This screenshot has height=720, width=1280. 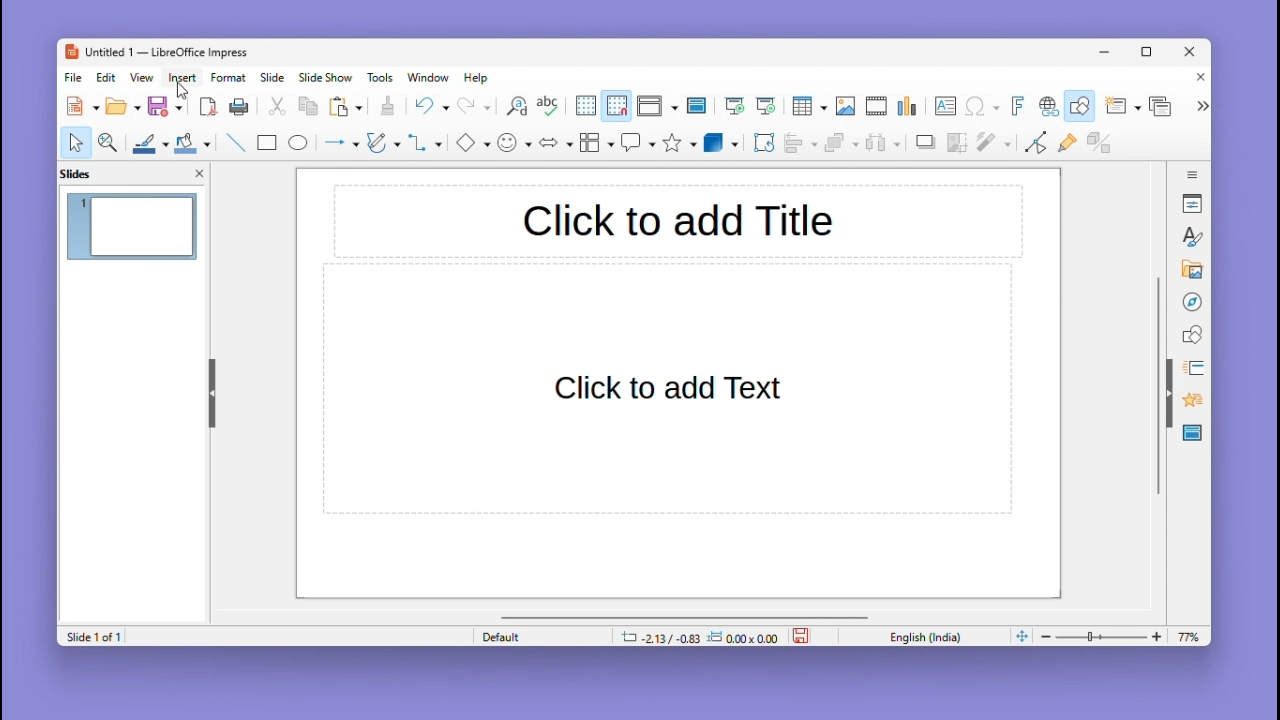 What do you see at coordinates (1163, 106) in the screenshot?
I see `Duplicate slide` at bounding box center [1163, 106].